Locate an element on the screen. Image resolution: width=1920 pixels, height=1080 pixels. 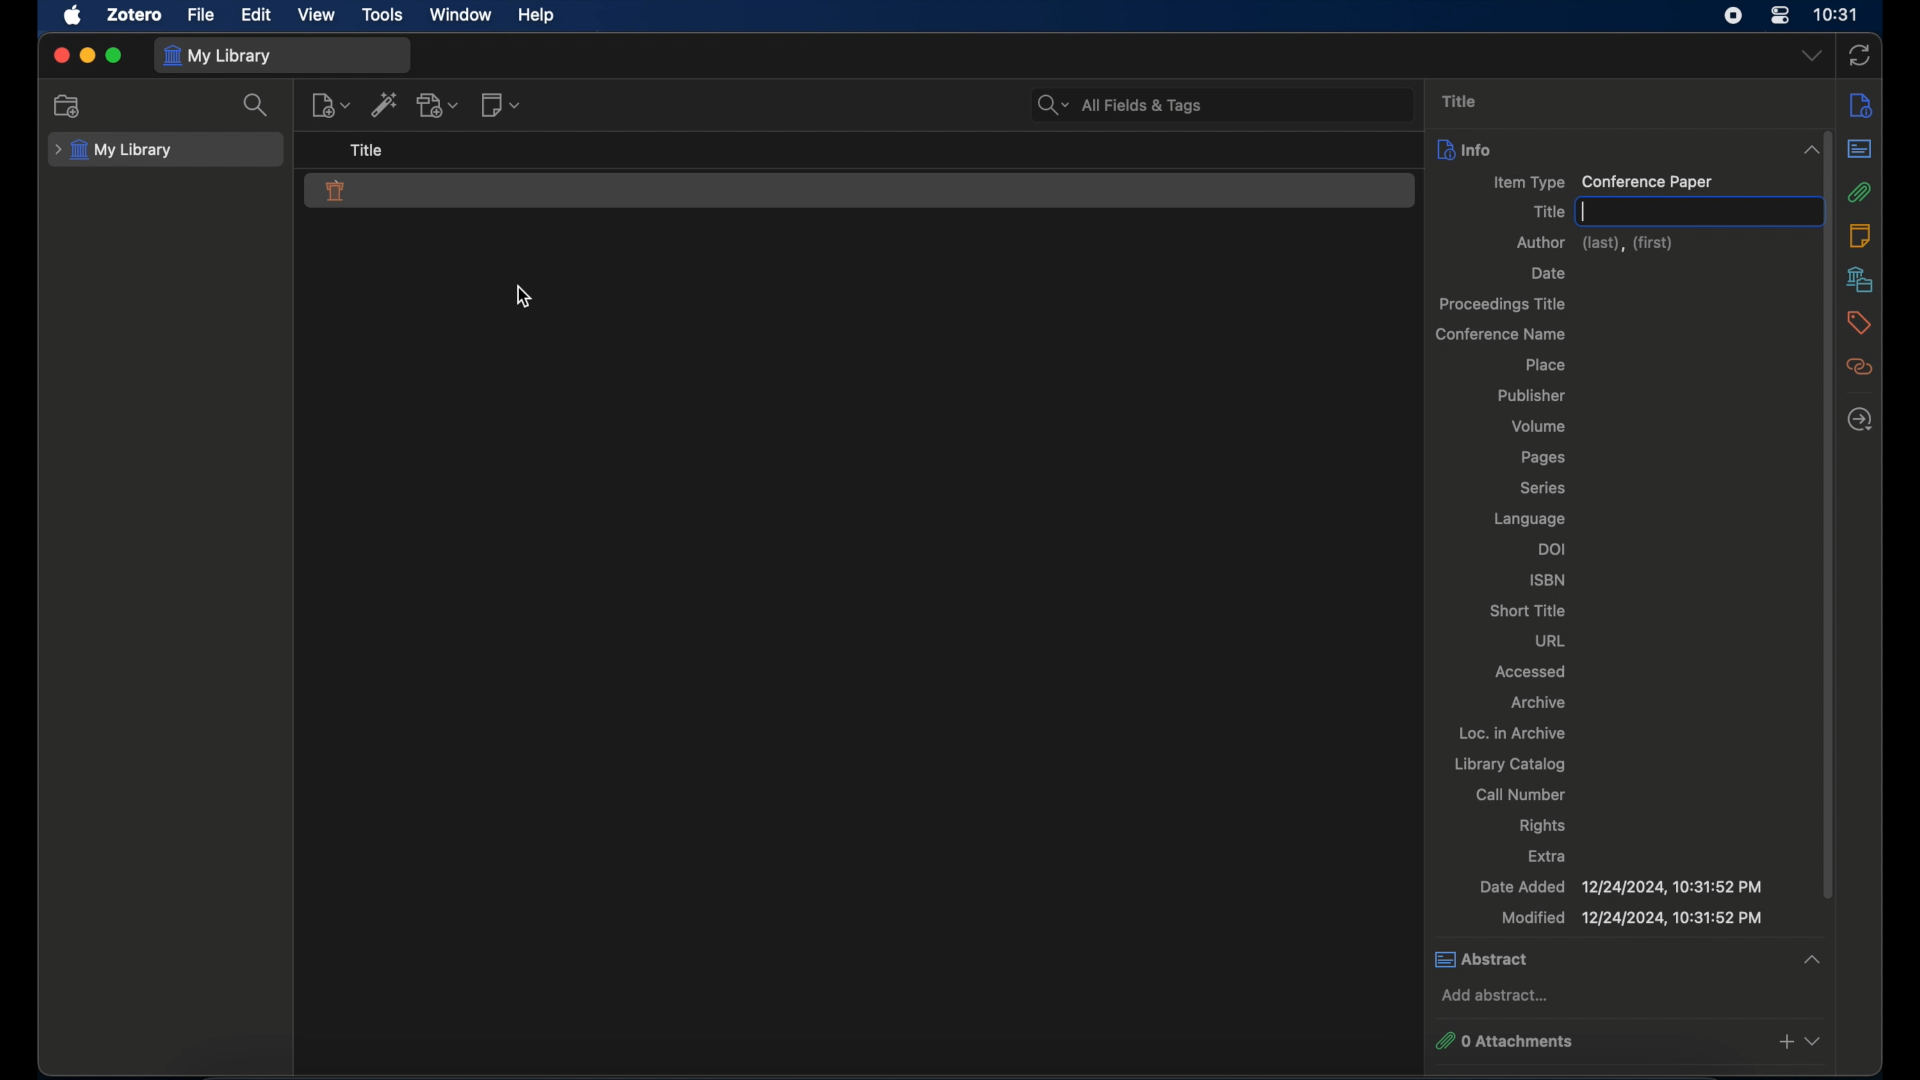
my library is located at coordinates (220, 57).